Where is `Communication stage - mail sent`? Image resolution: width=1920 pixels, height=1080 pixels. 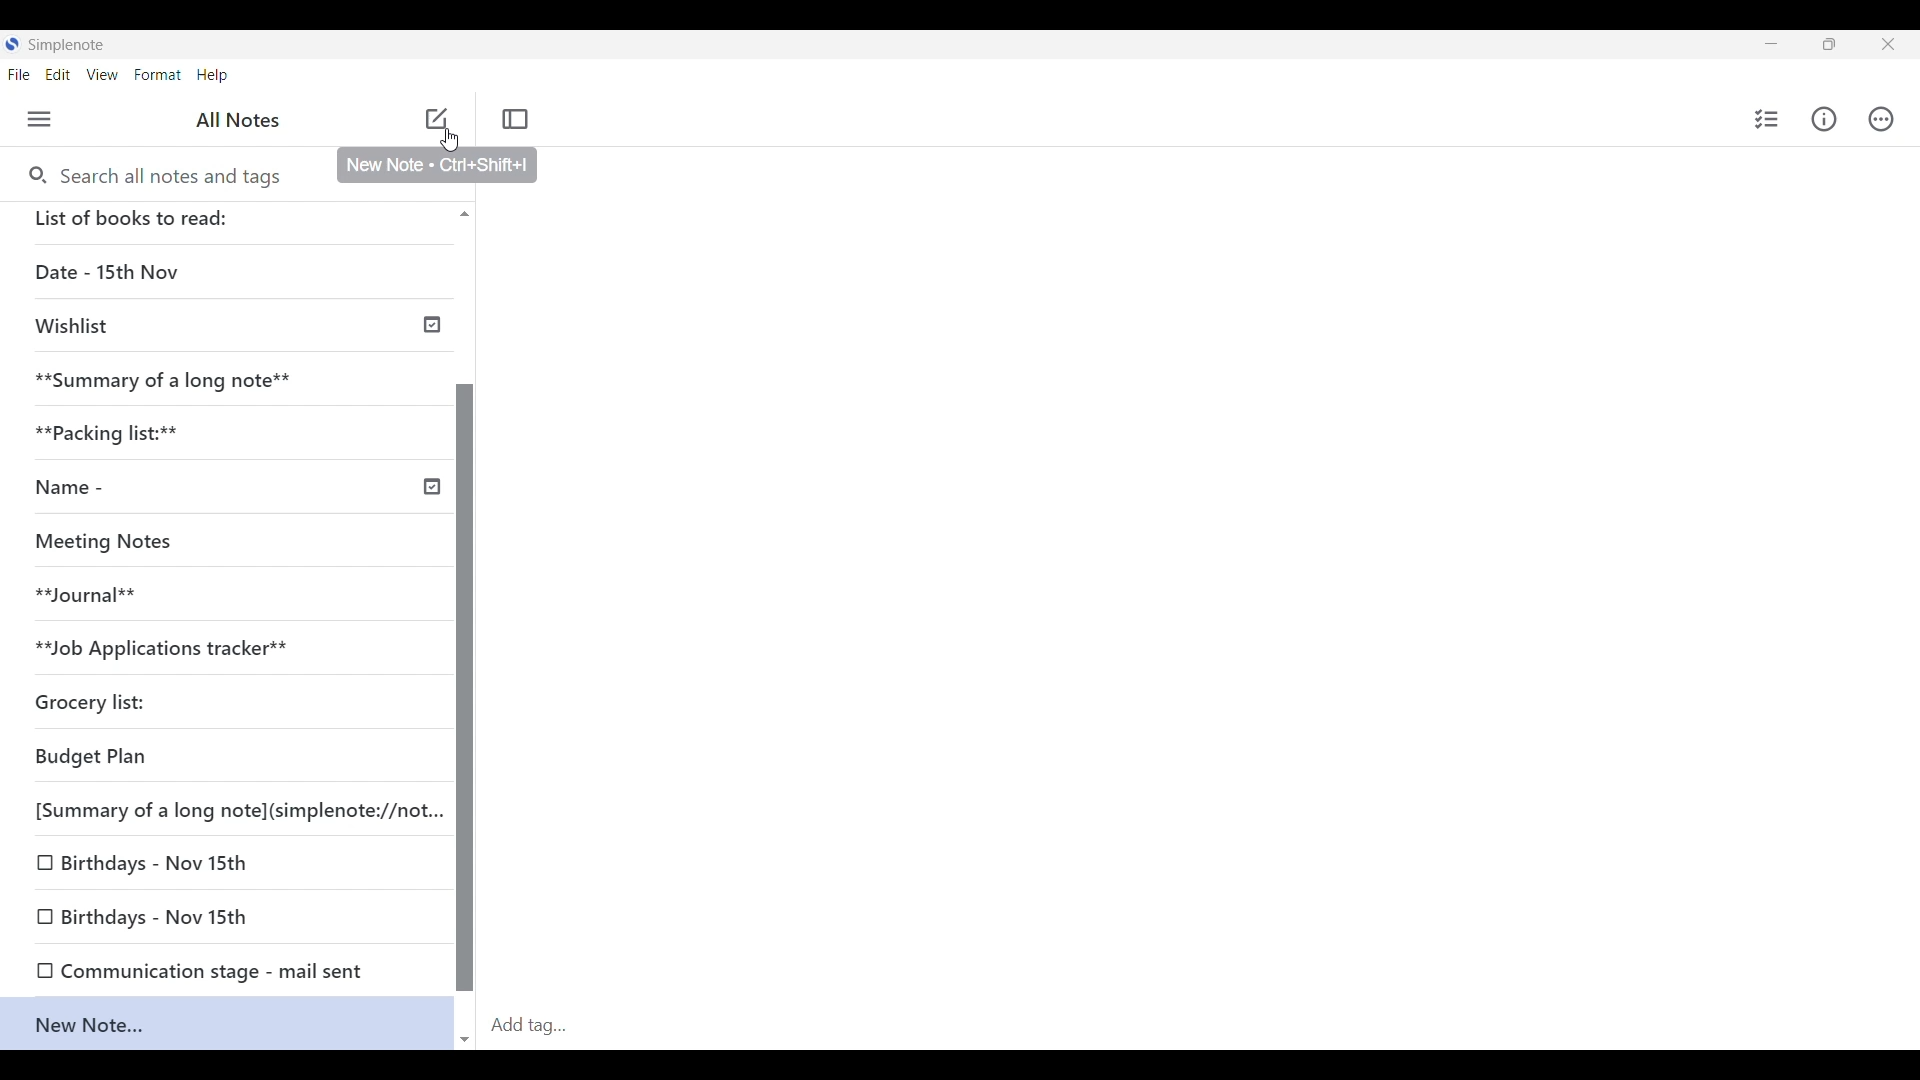 Communication stage - mail sent is located at coordinates (206, 970).